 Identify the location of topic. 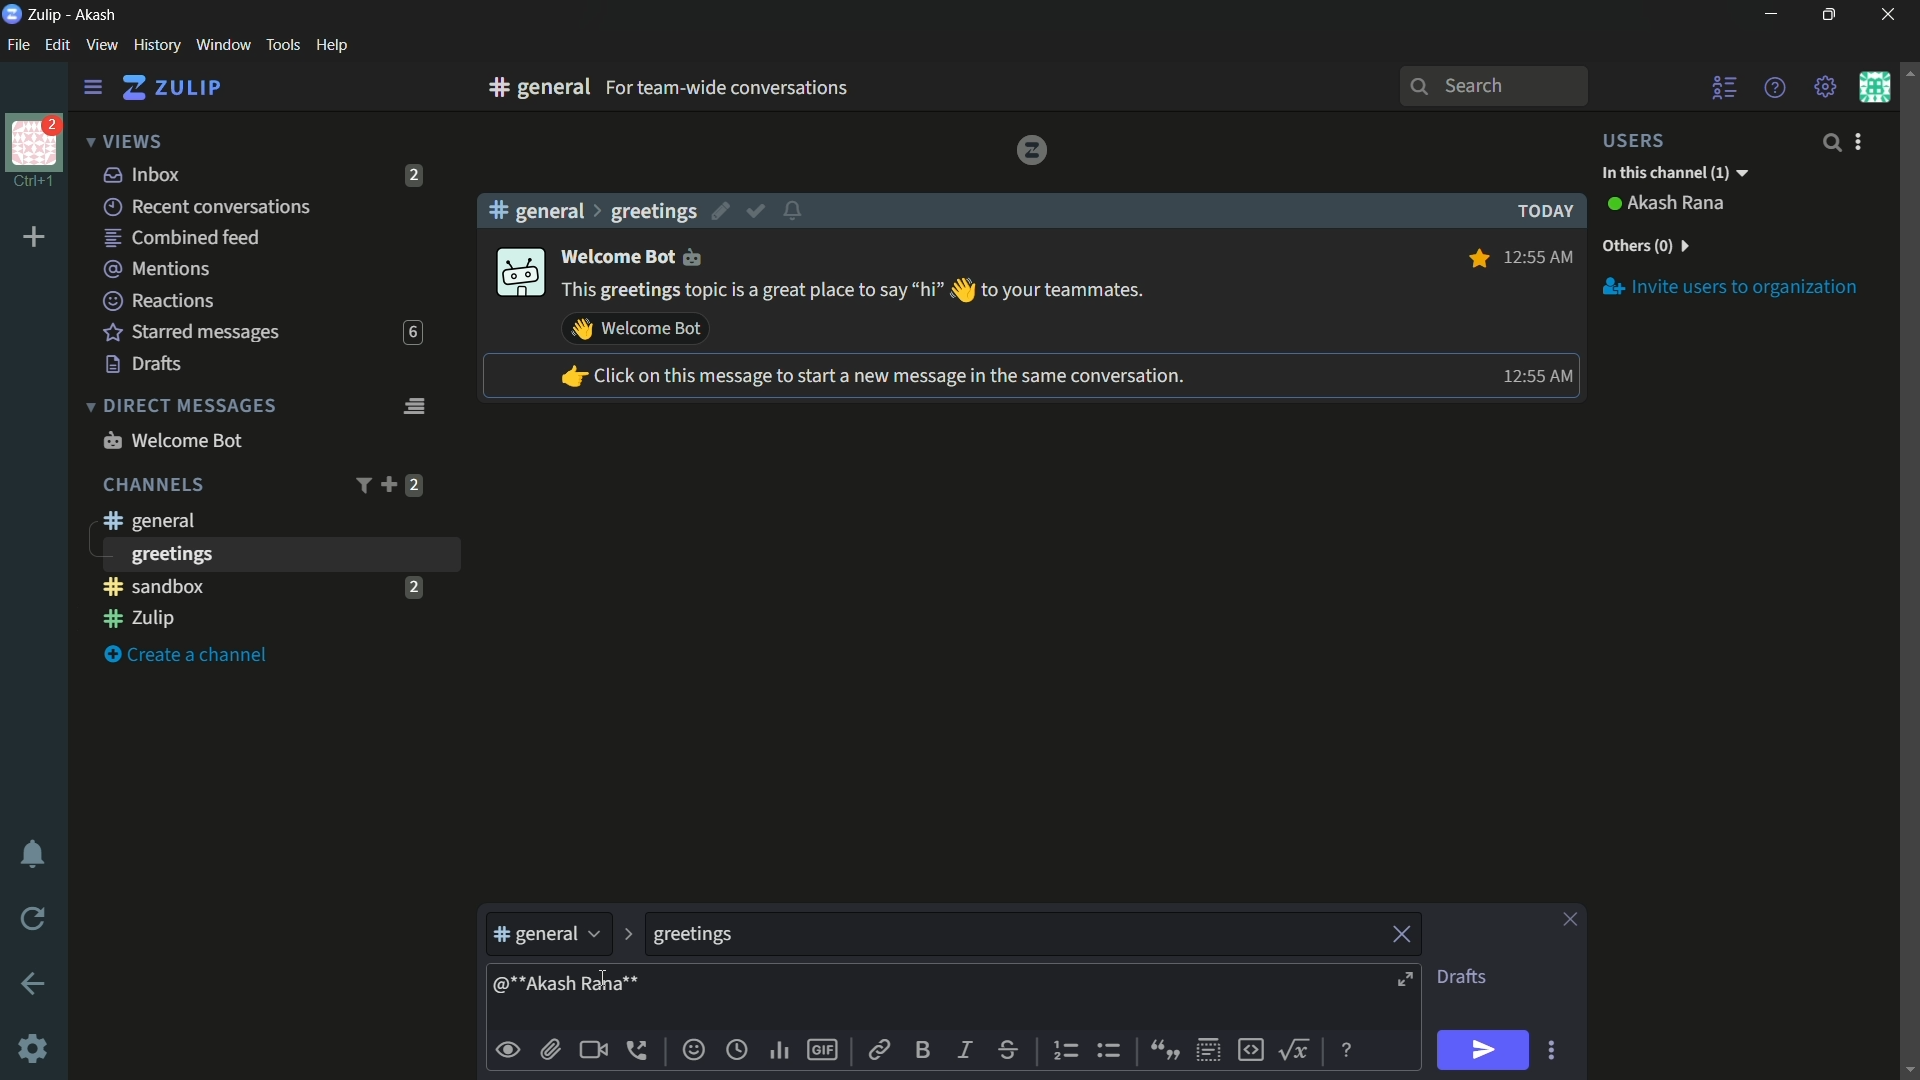
(1013, 935).